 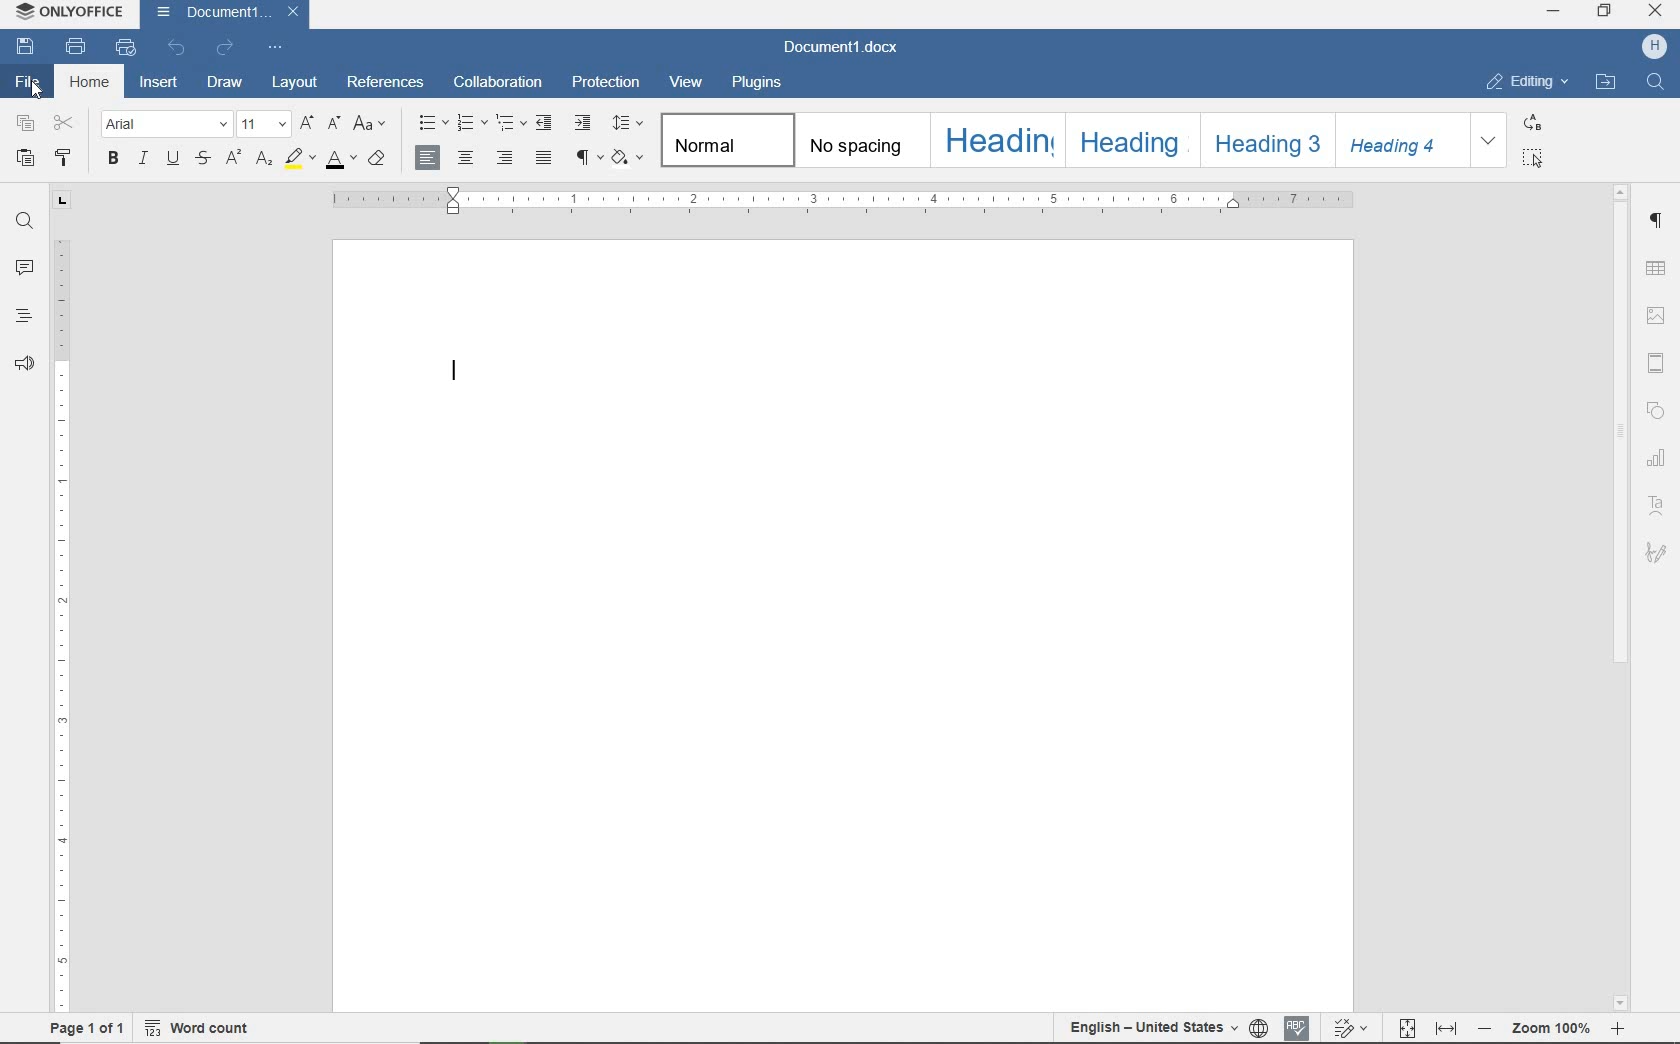 I want to click on copy style, so click(x=64, y=155).